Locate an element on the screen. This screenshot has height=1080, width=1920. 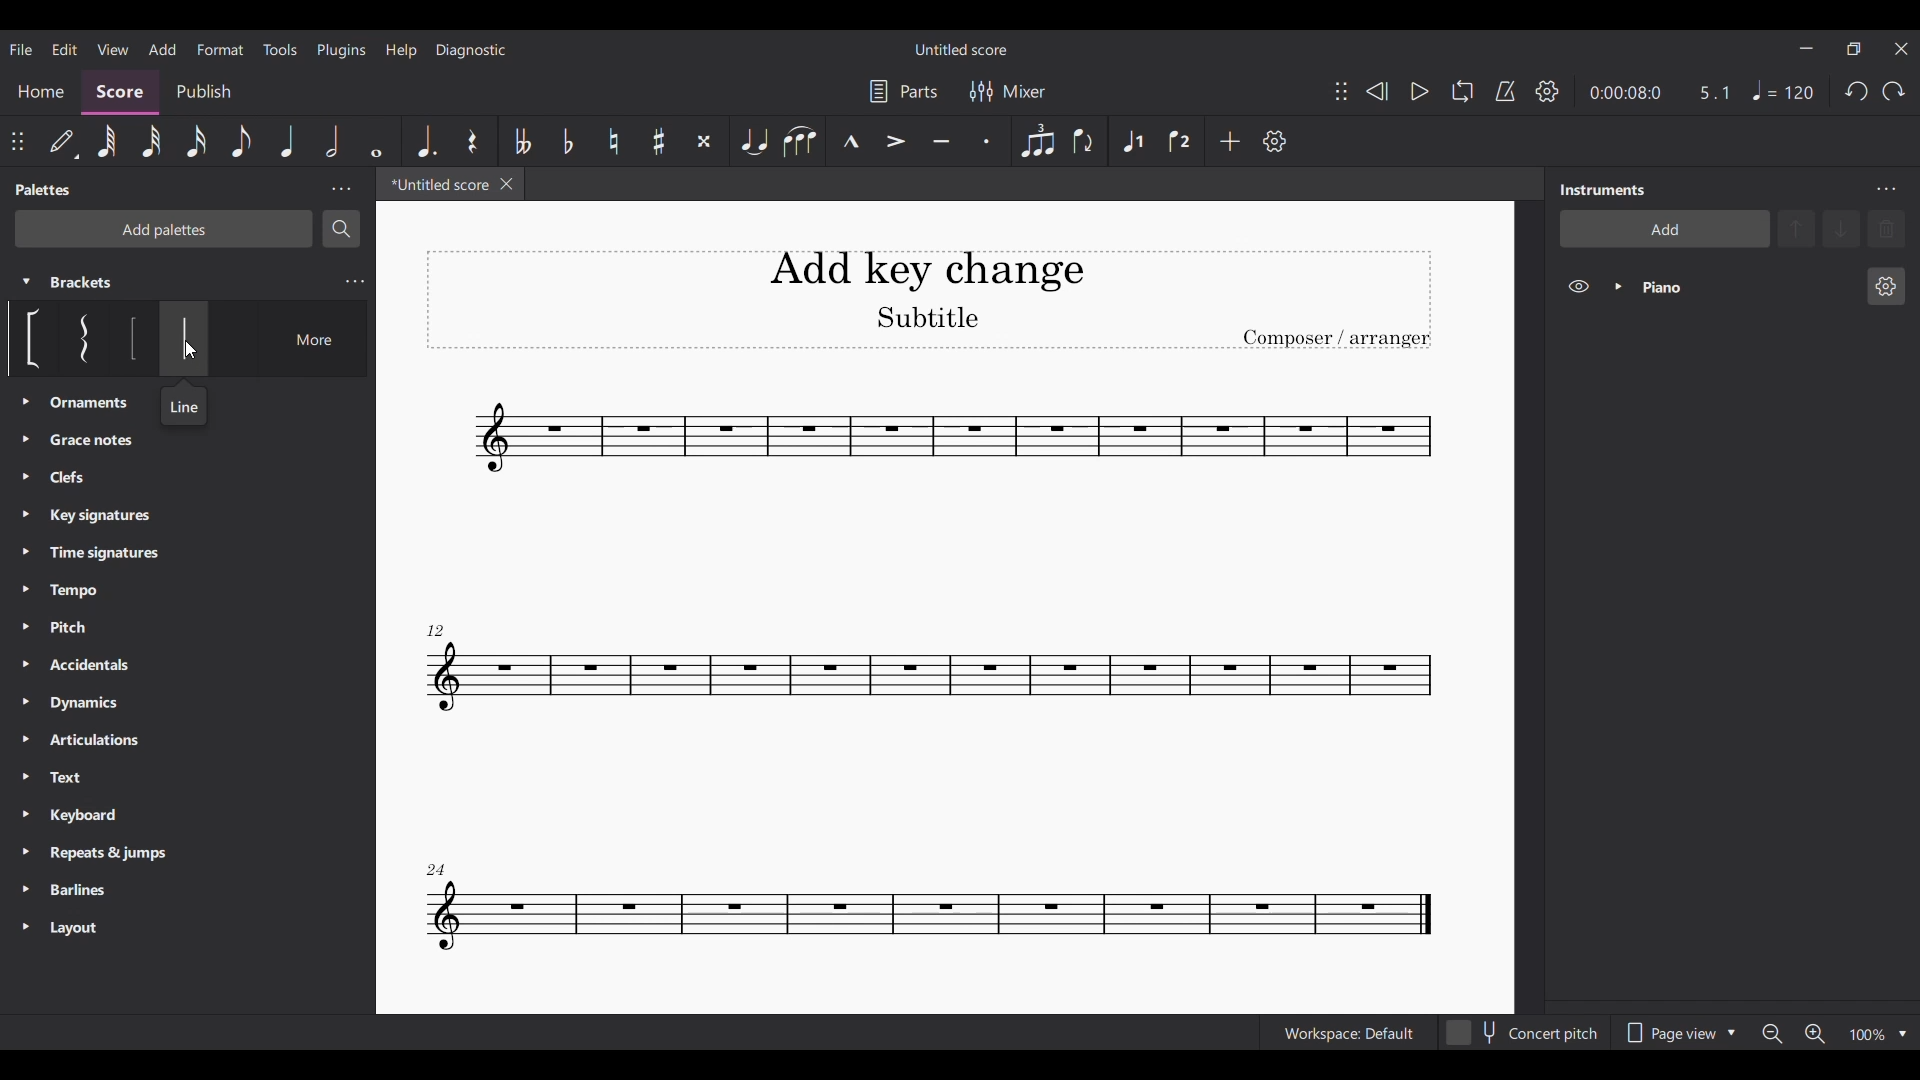
Description of current selection is located at coordinates (185, 405).